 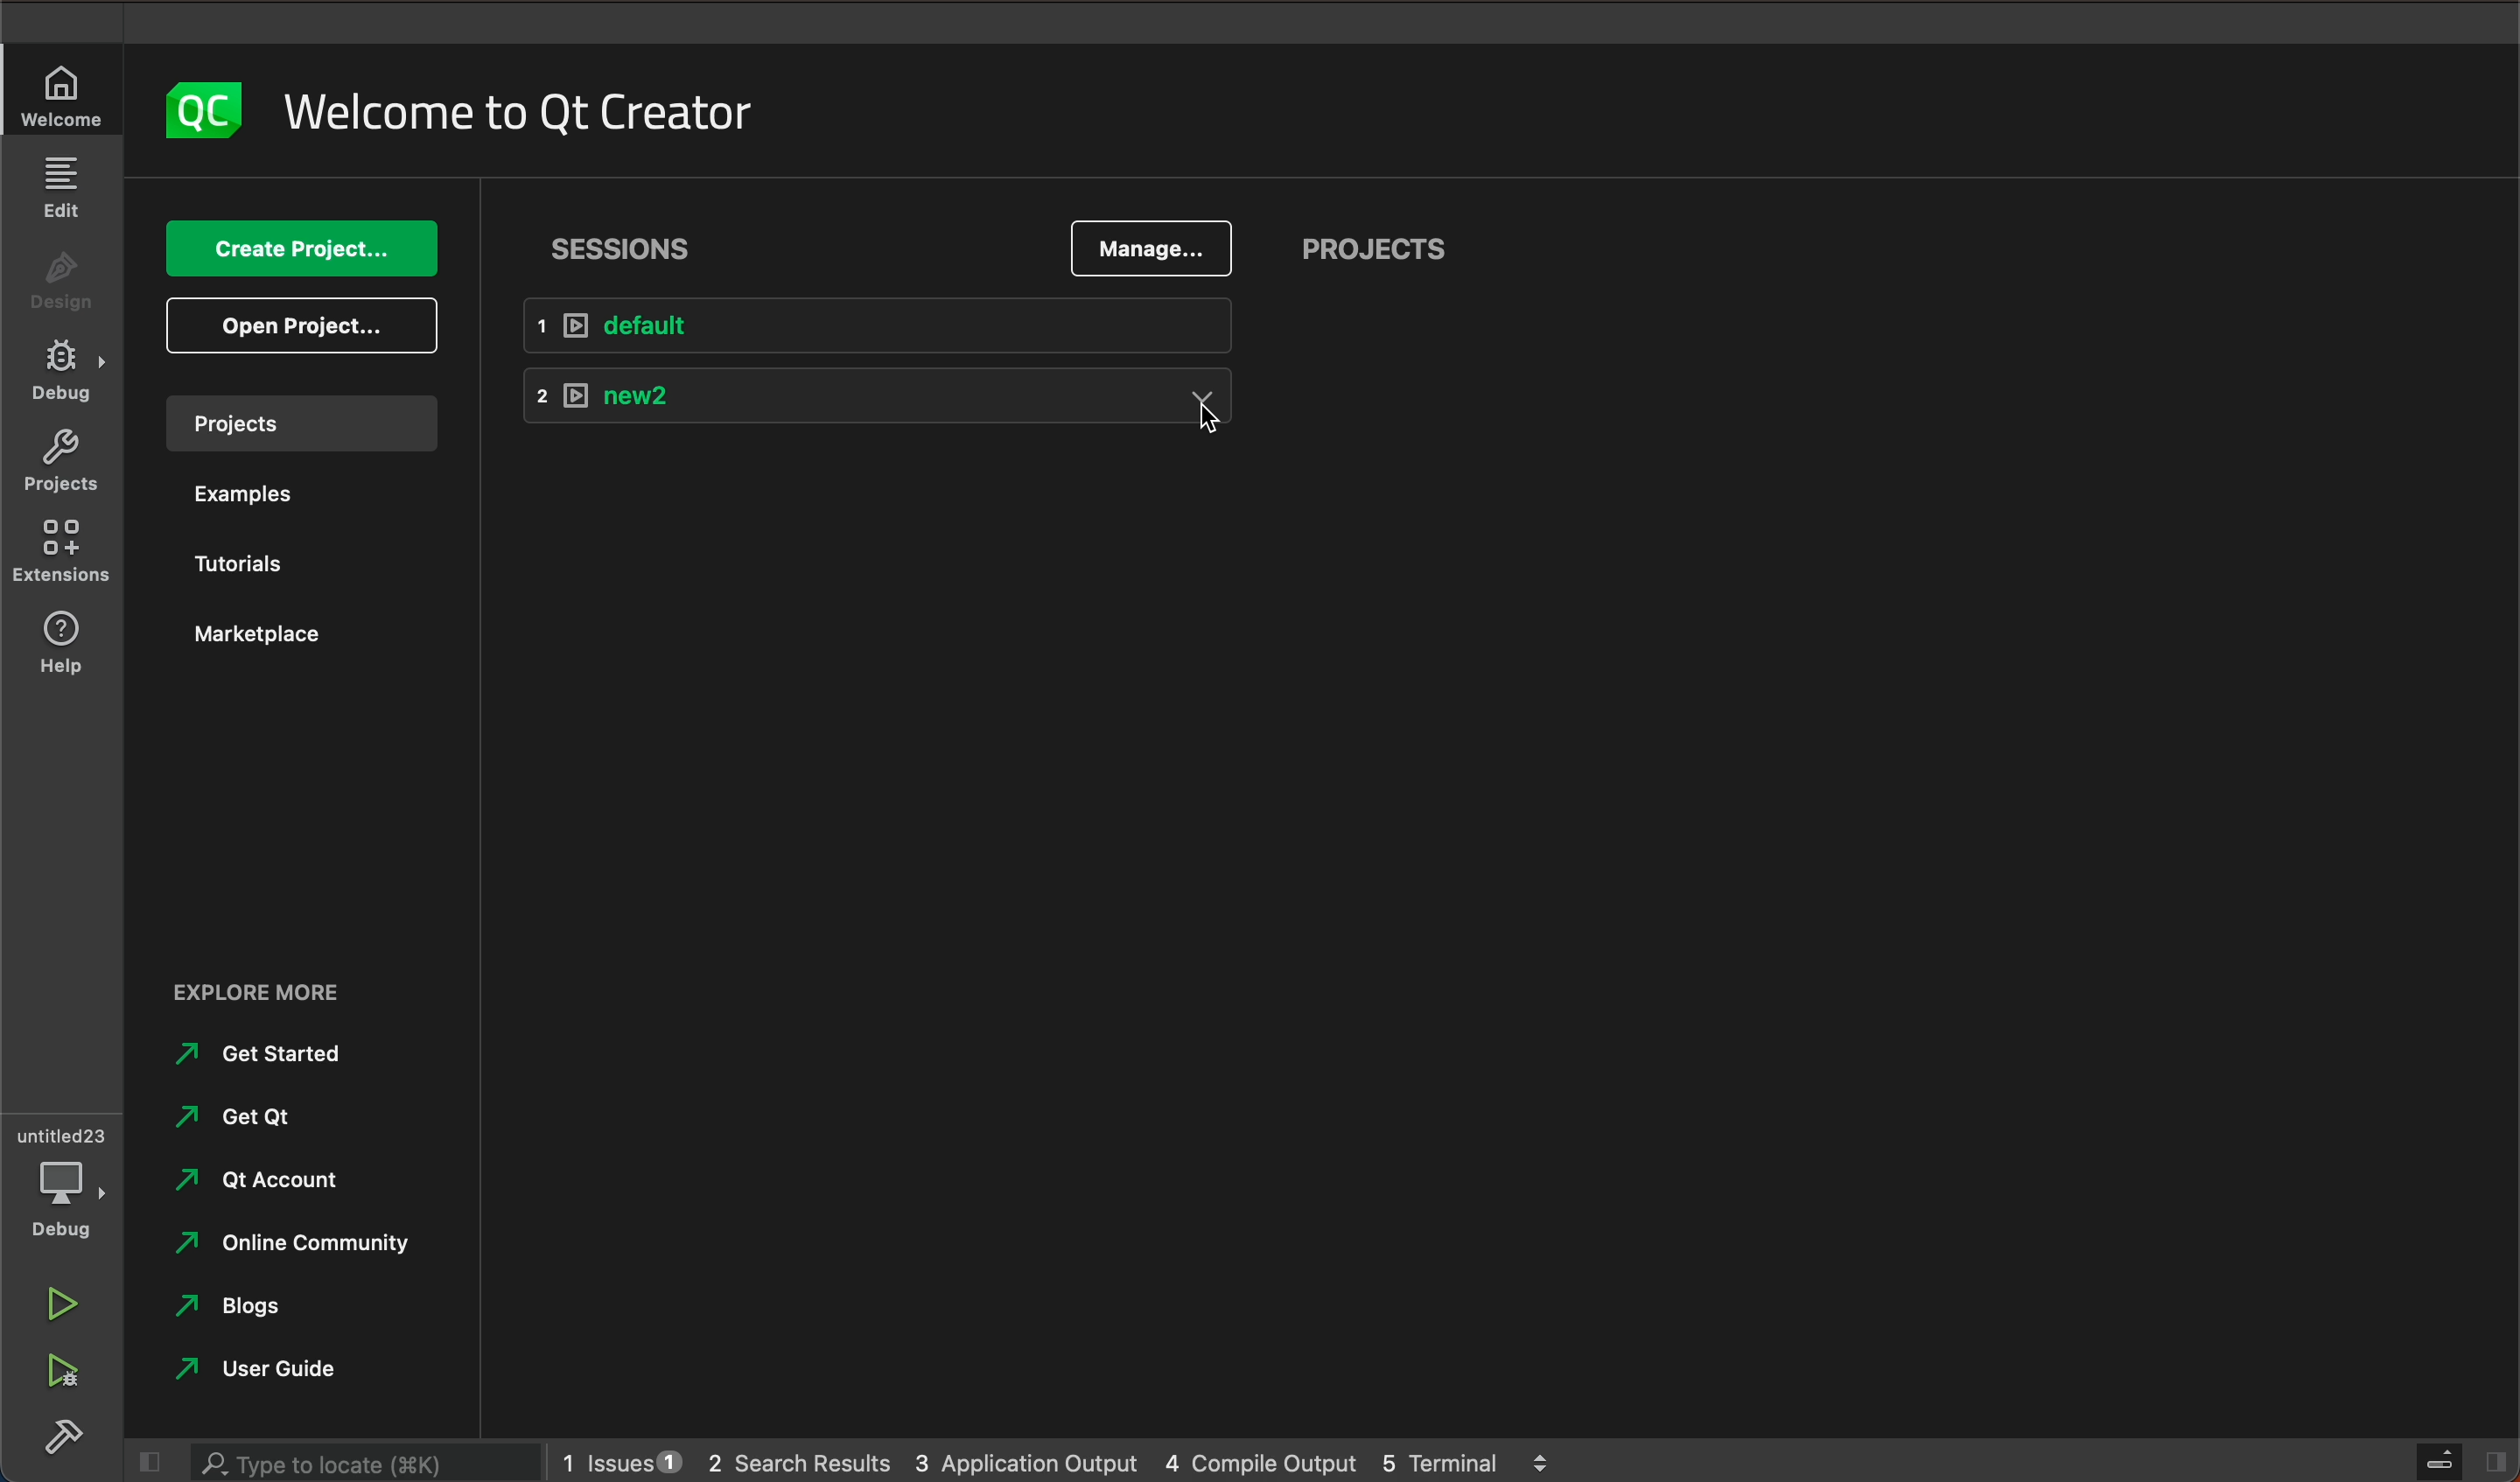 What do you see at coordinates (314, 1243) in the screenshot?
I see `online community` at bounding box center [314, 1243].